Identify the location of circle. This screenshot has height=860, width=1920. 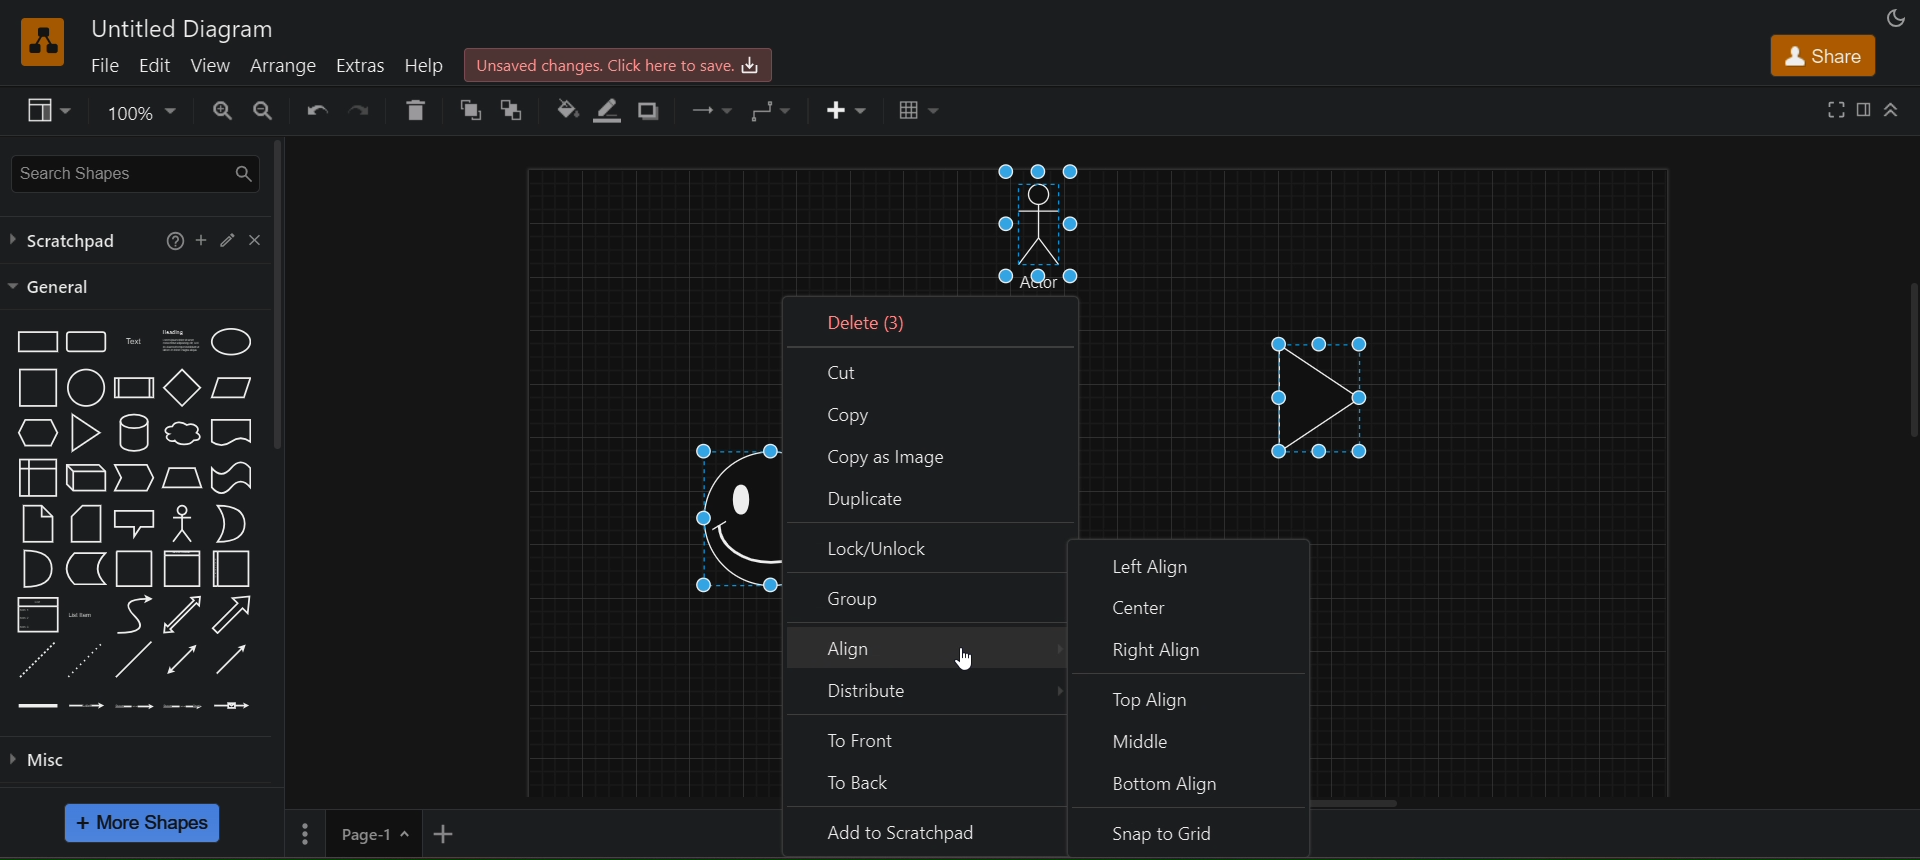
(85, 385).